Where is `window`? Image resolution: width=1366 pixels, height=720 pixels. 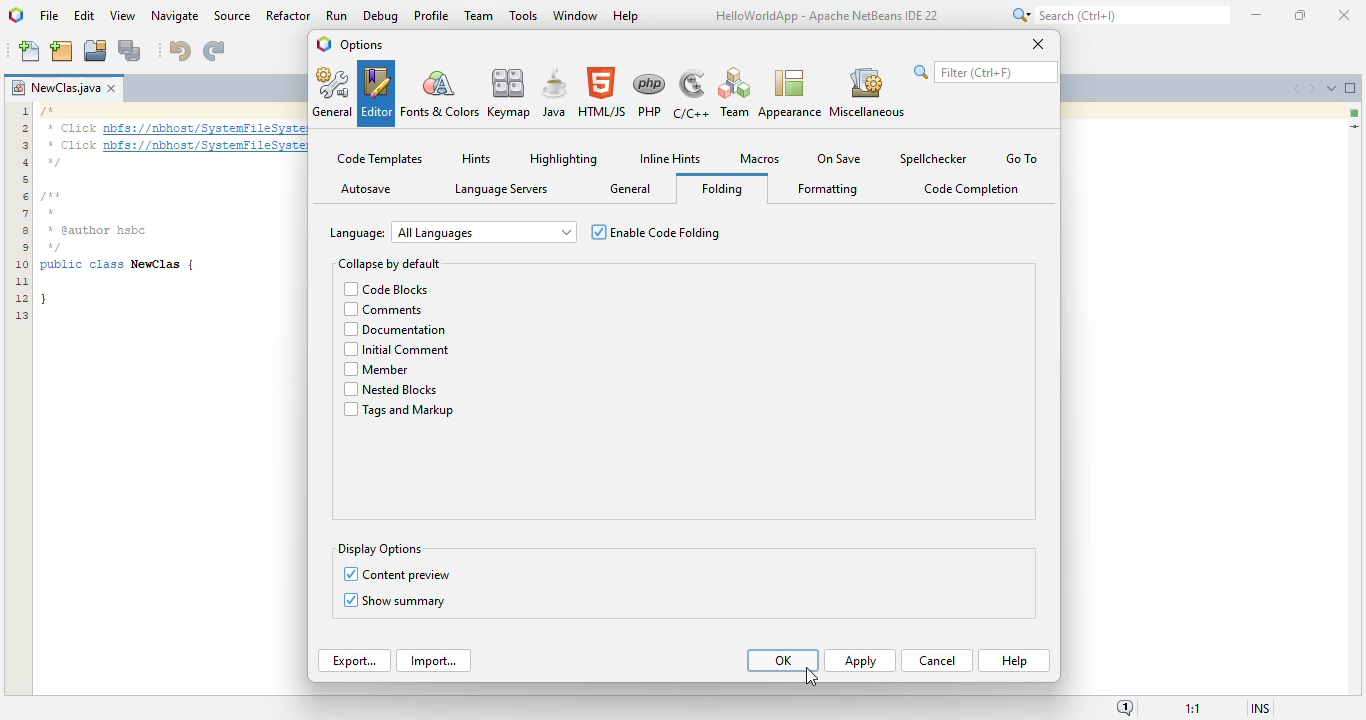 window is located at coordinates (576, 14).